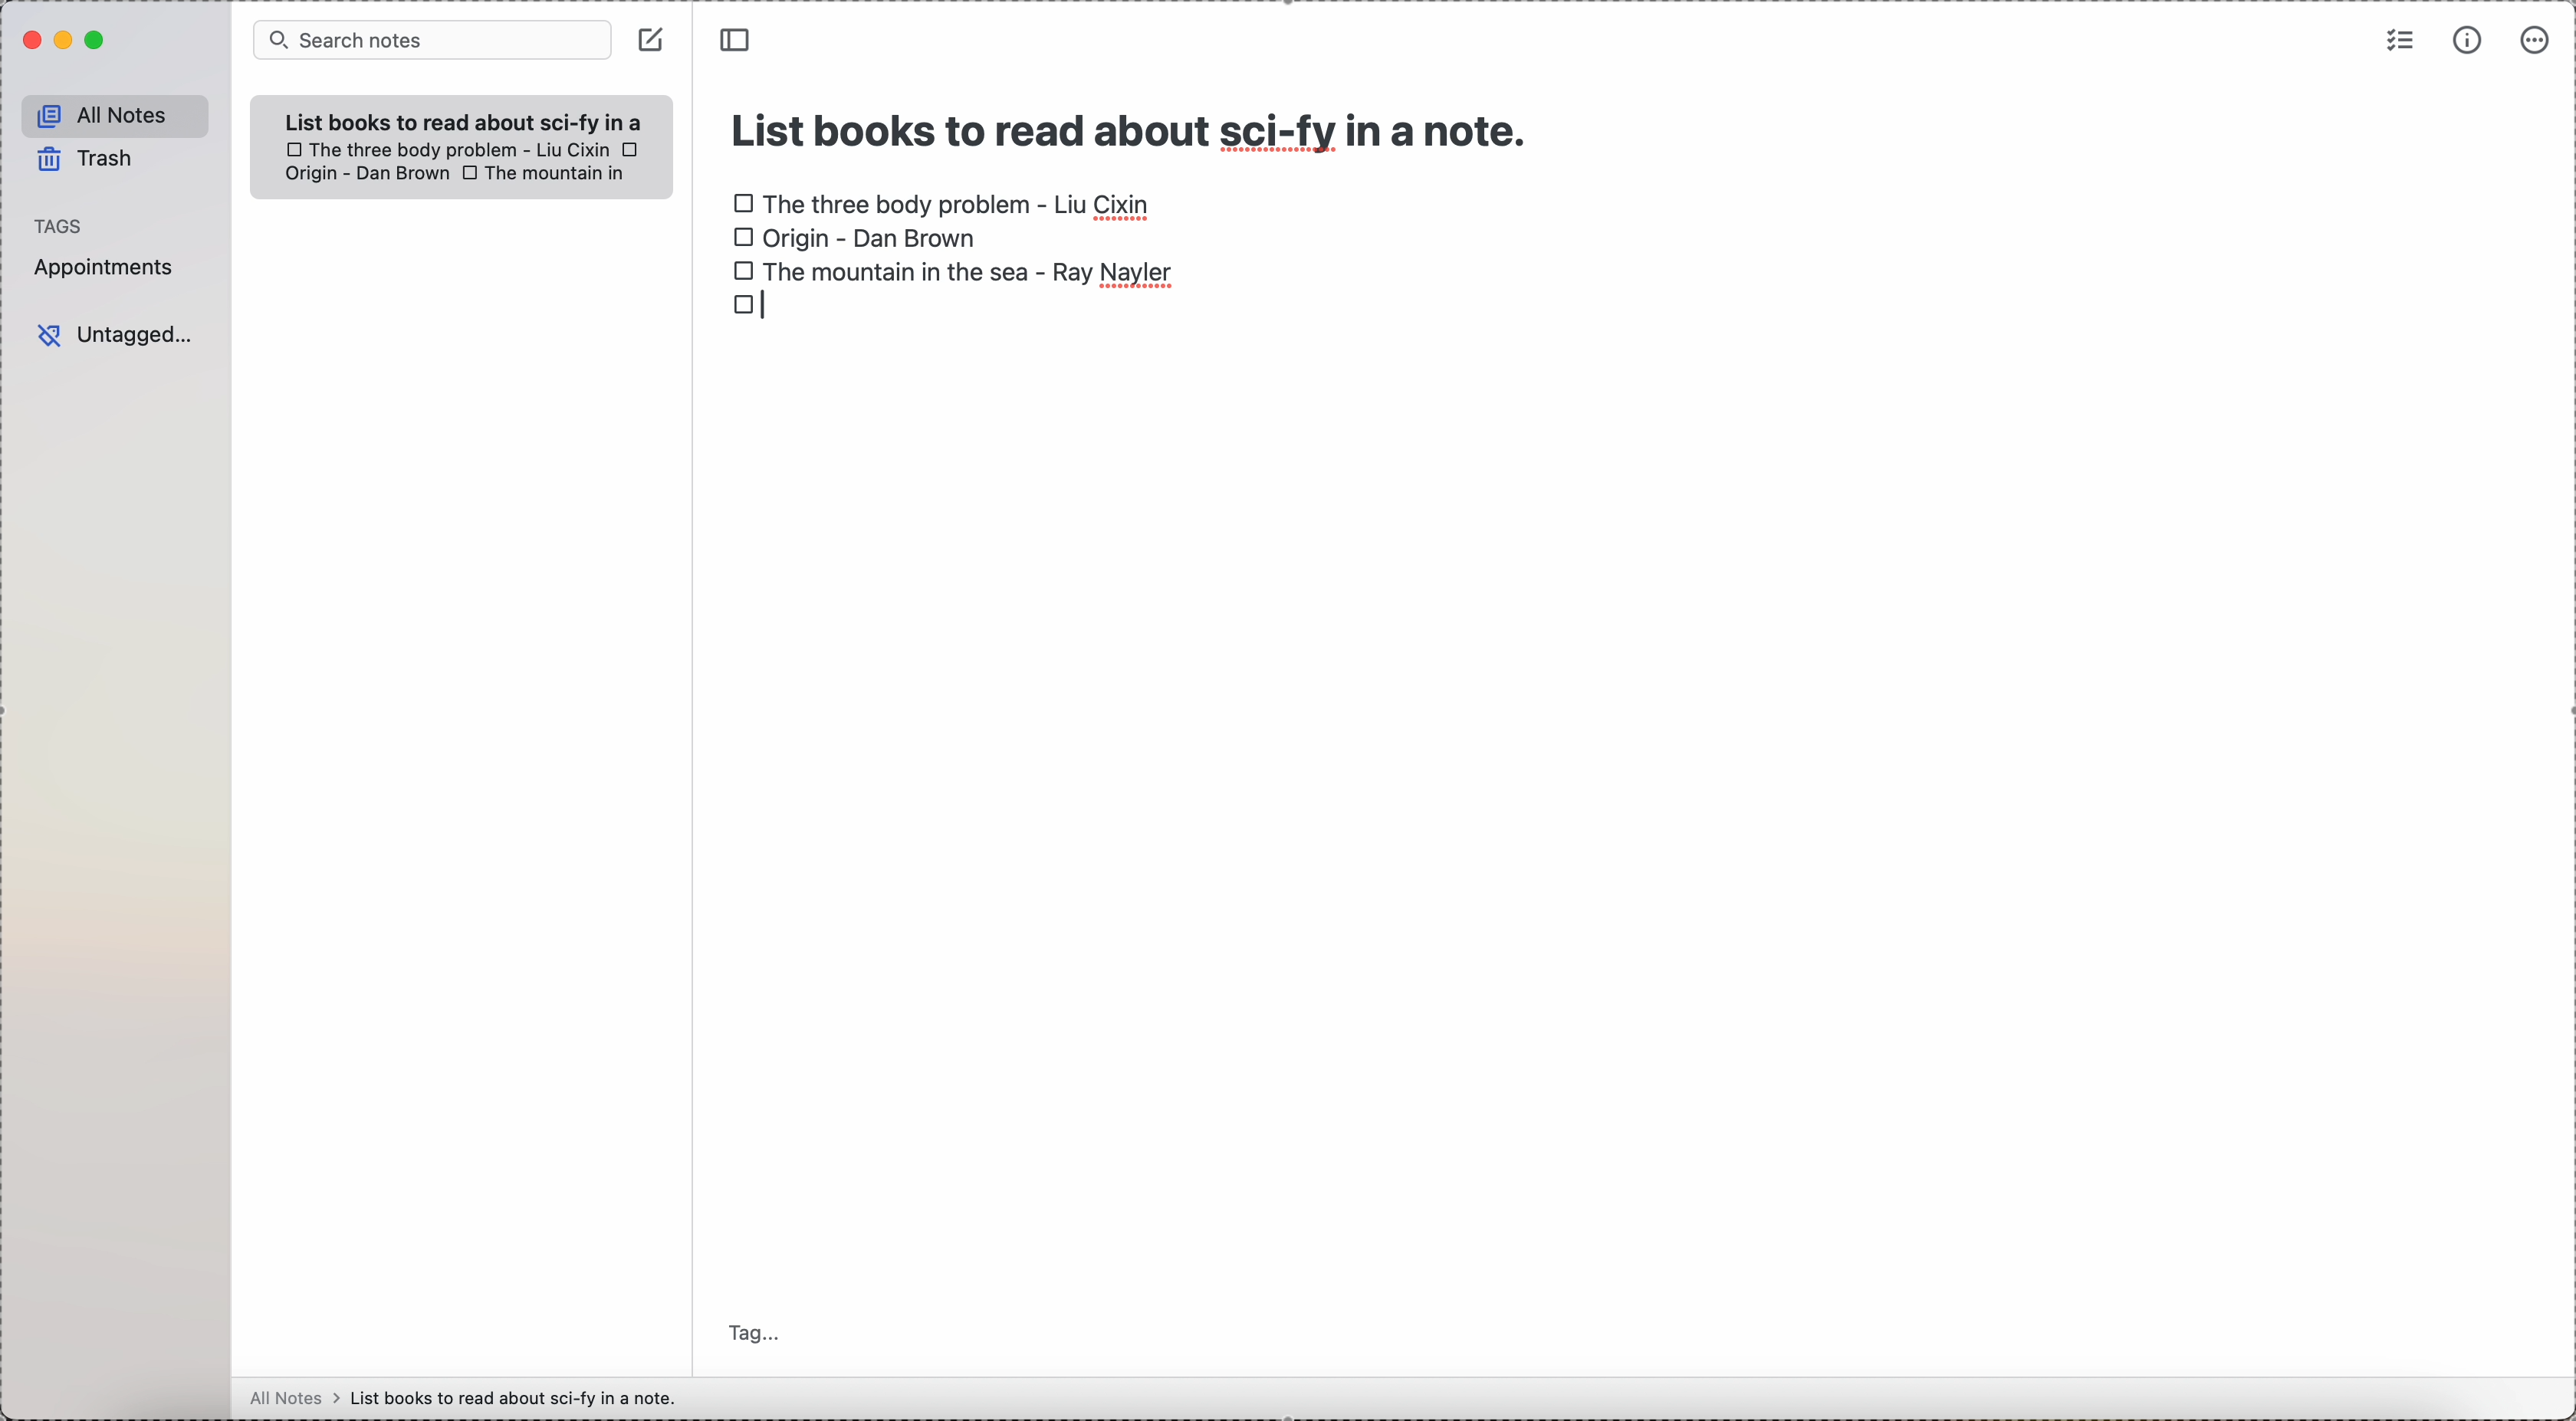 The width and height of the screenshot is (2576, 1421). What do you see at coordinates (95, 43) in the screenshot?
I see `maximize` at bounding box center [95, 43].